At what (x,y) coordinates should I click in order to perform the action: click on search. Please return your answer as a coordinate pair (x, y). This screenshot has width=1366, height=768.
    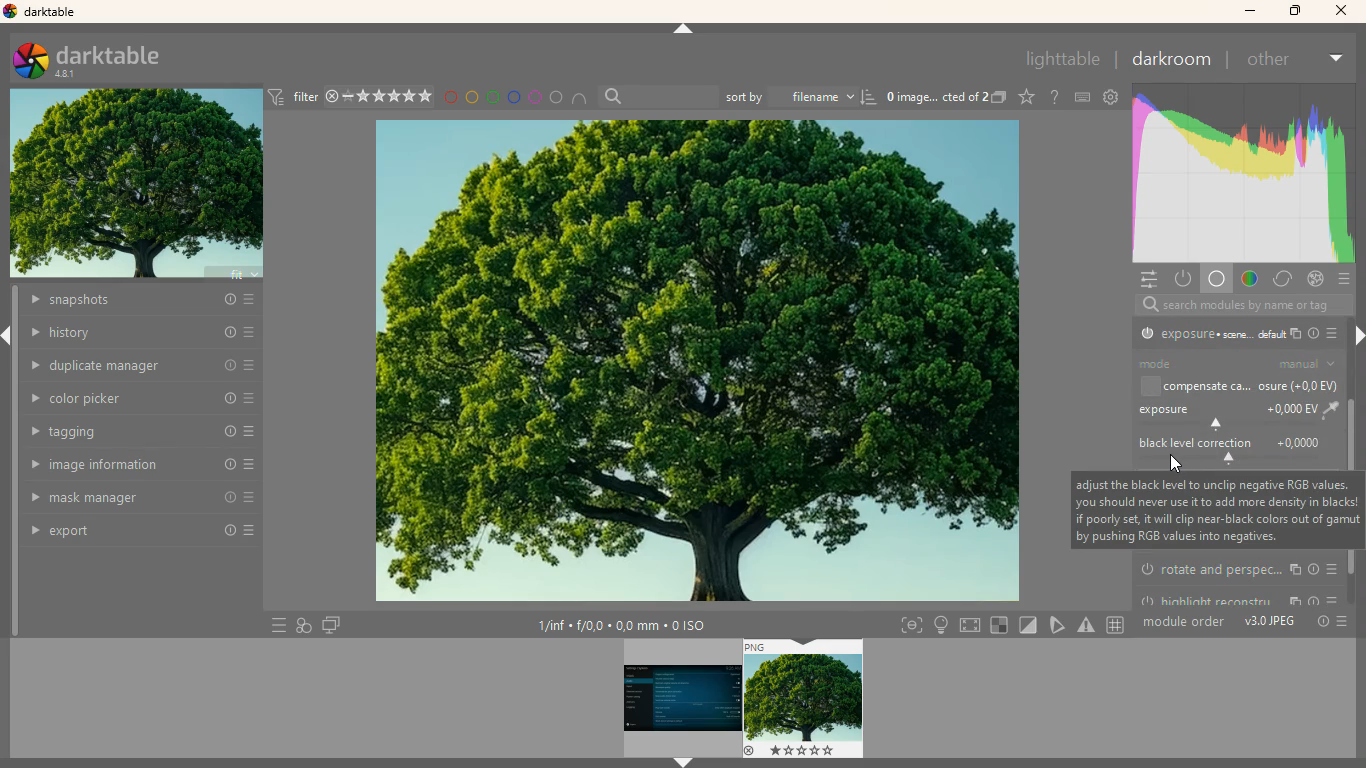
    Looking at the image, I should click on (658, 94).